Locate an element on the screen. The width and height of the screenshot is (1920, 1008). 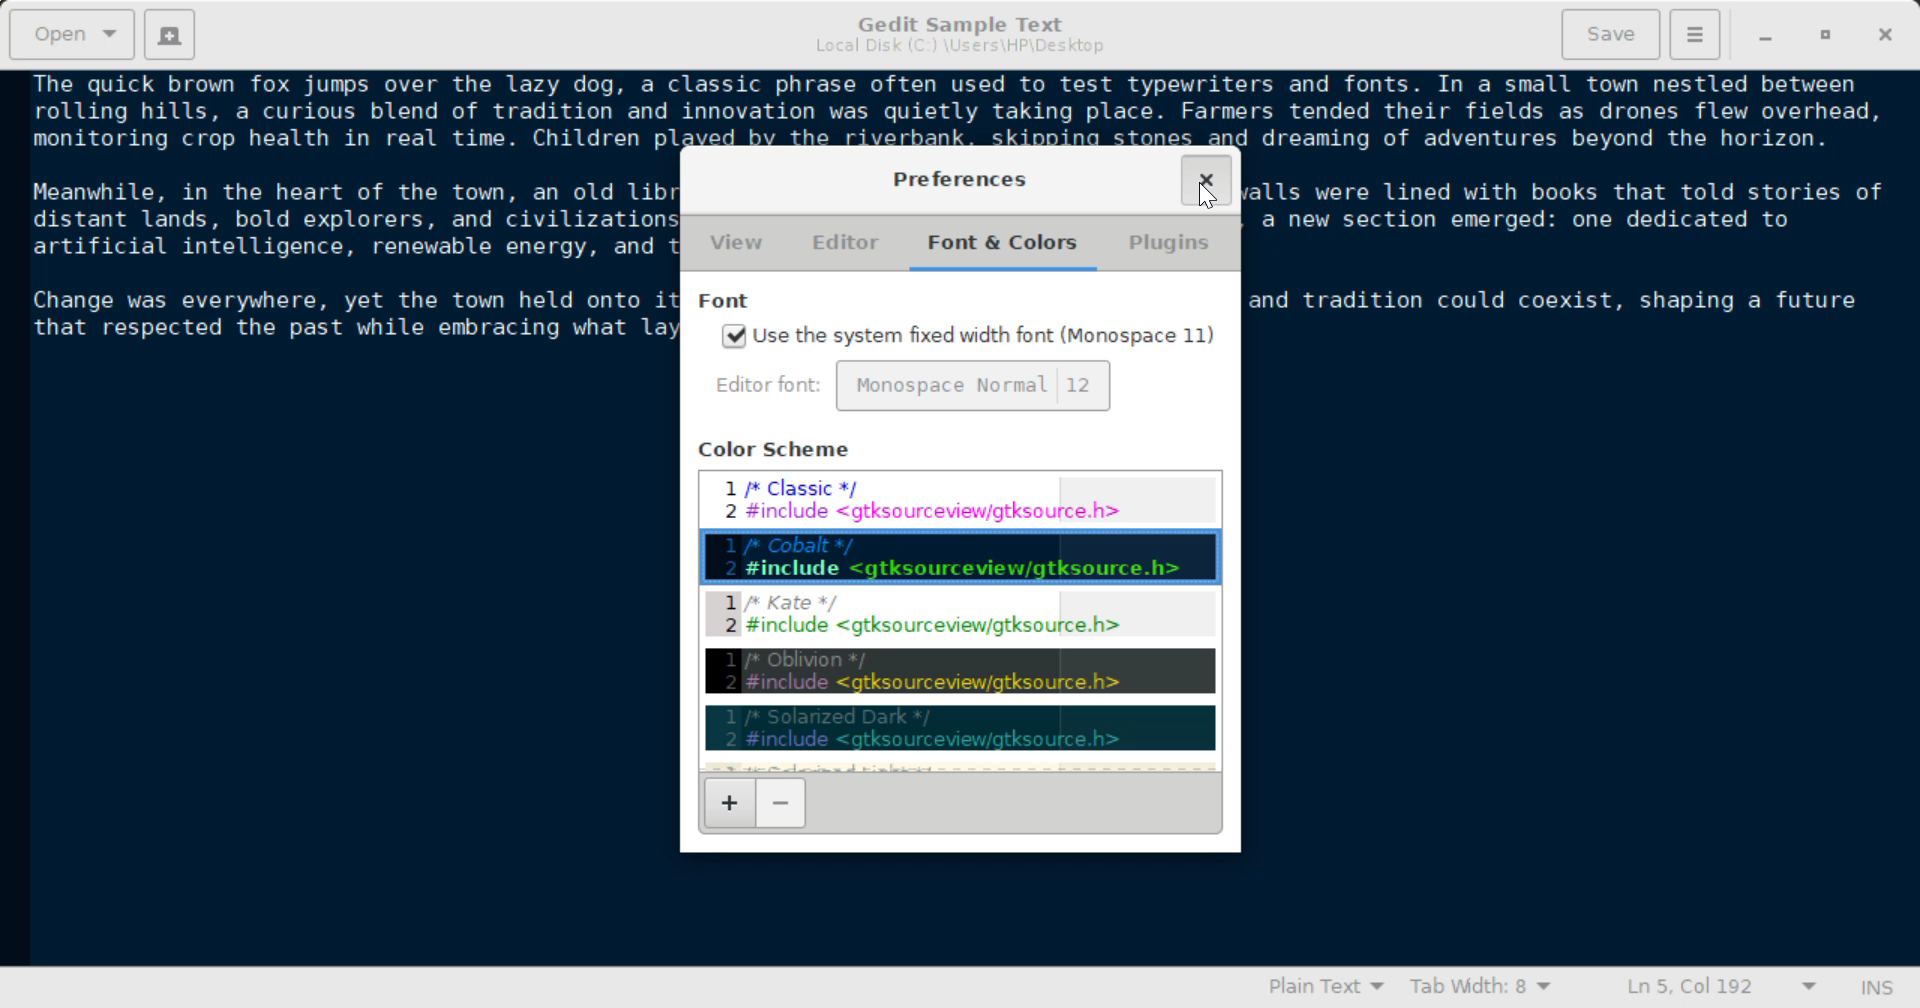
Cobalt Color Scheme is located at coordinates (958, 555).